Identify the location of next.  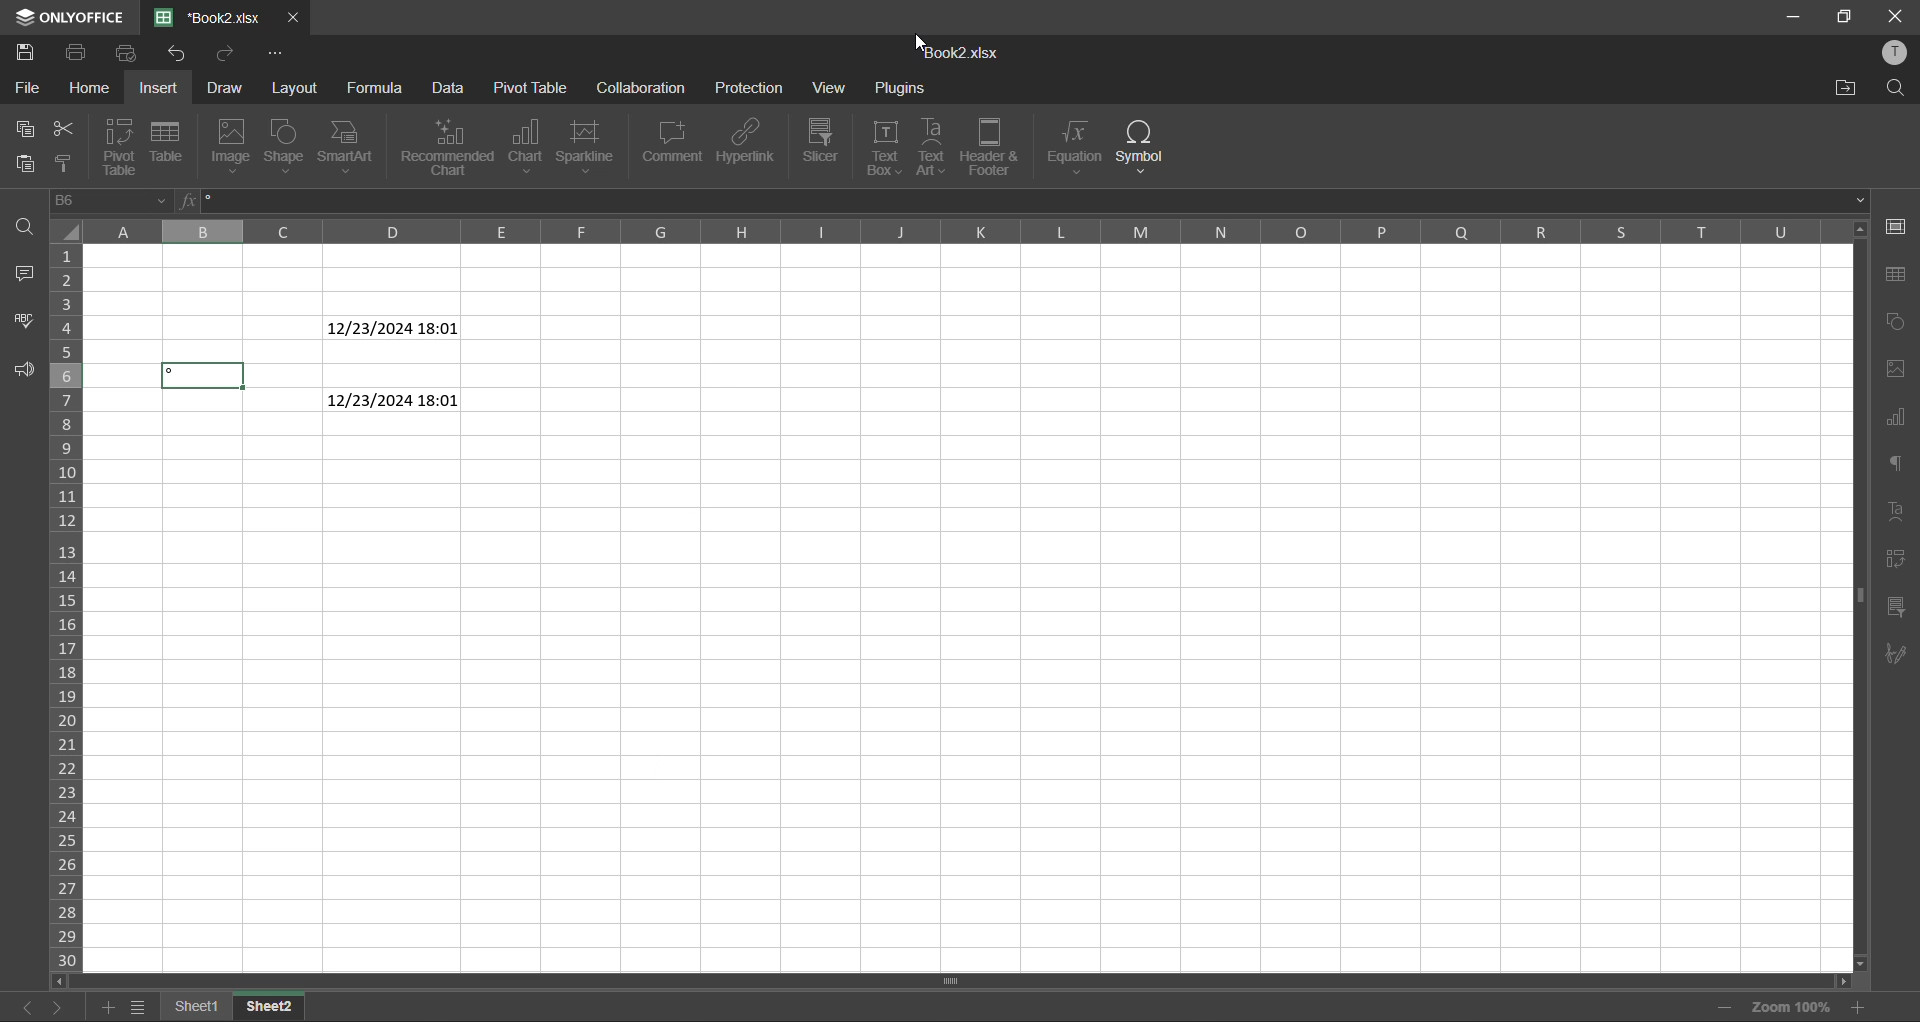
(58, 1007).